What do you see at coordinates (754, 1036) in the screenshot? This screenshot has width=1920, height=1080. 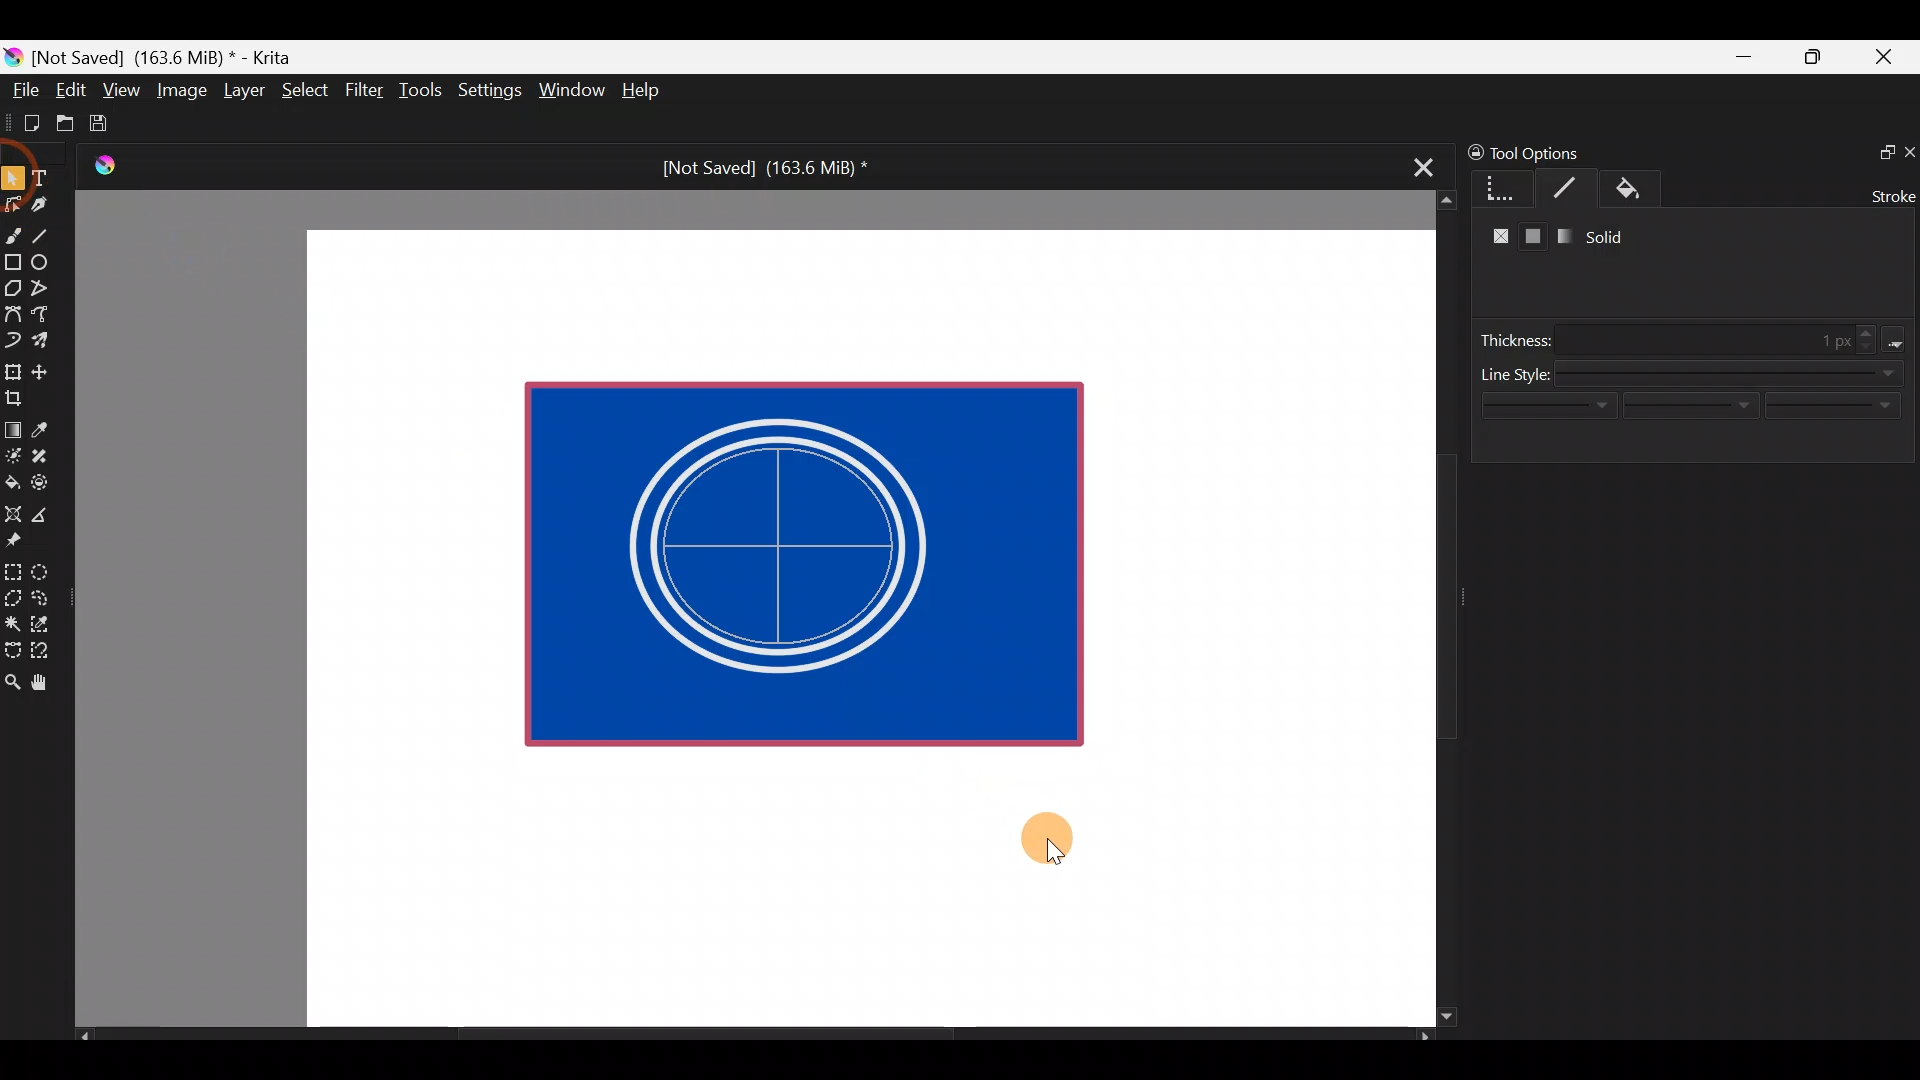 I see `Scroll bar` at bounding box center [754, 1036].